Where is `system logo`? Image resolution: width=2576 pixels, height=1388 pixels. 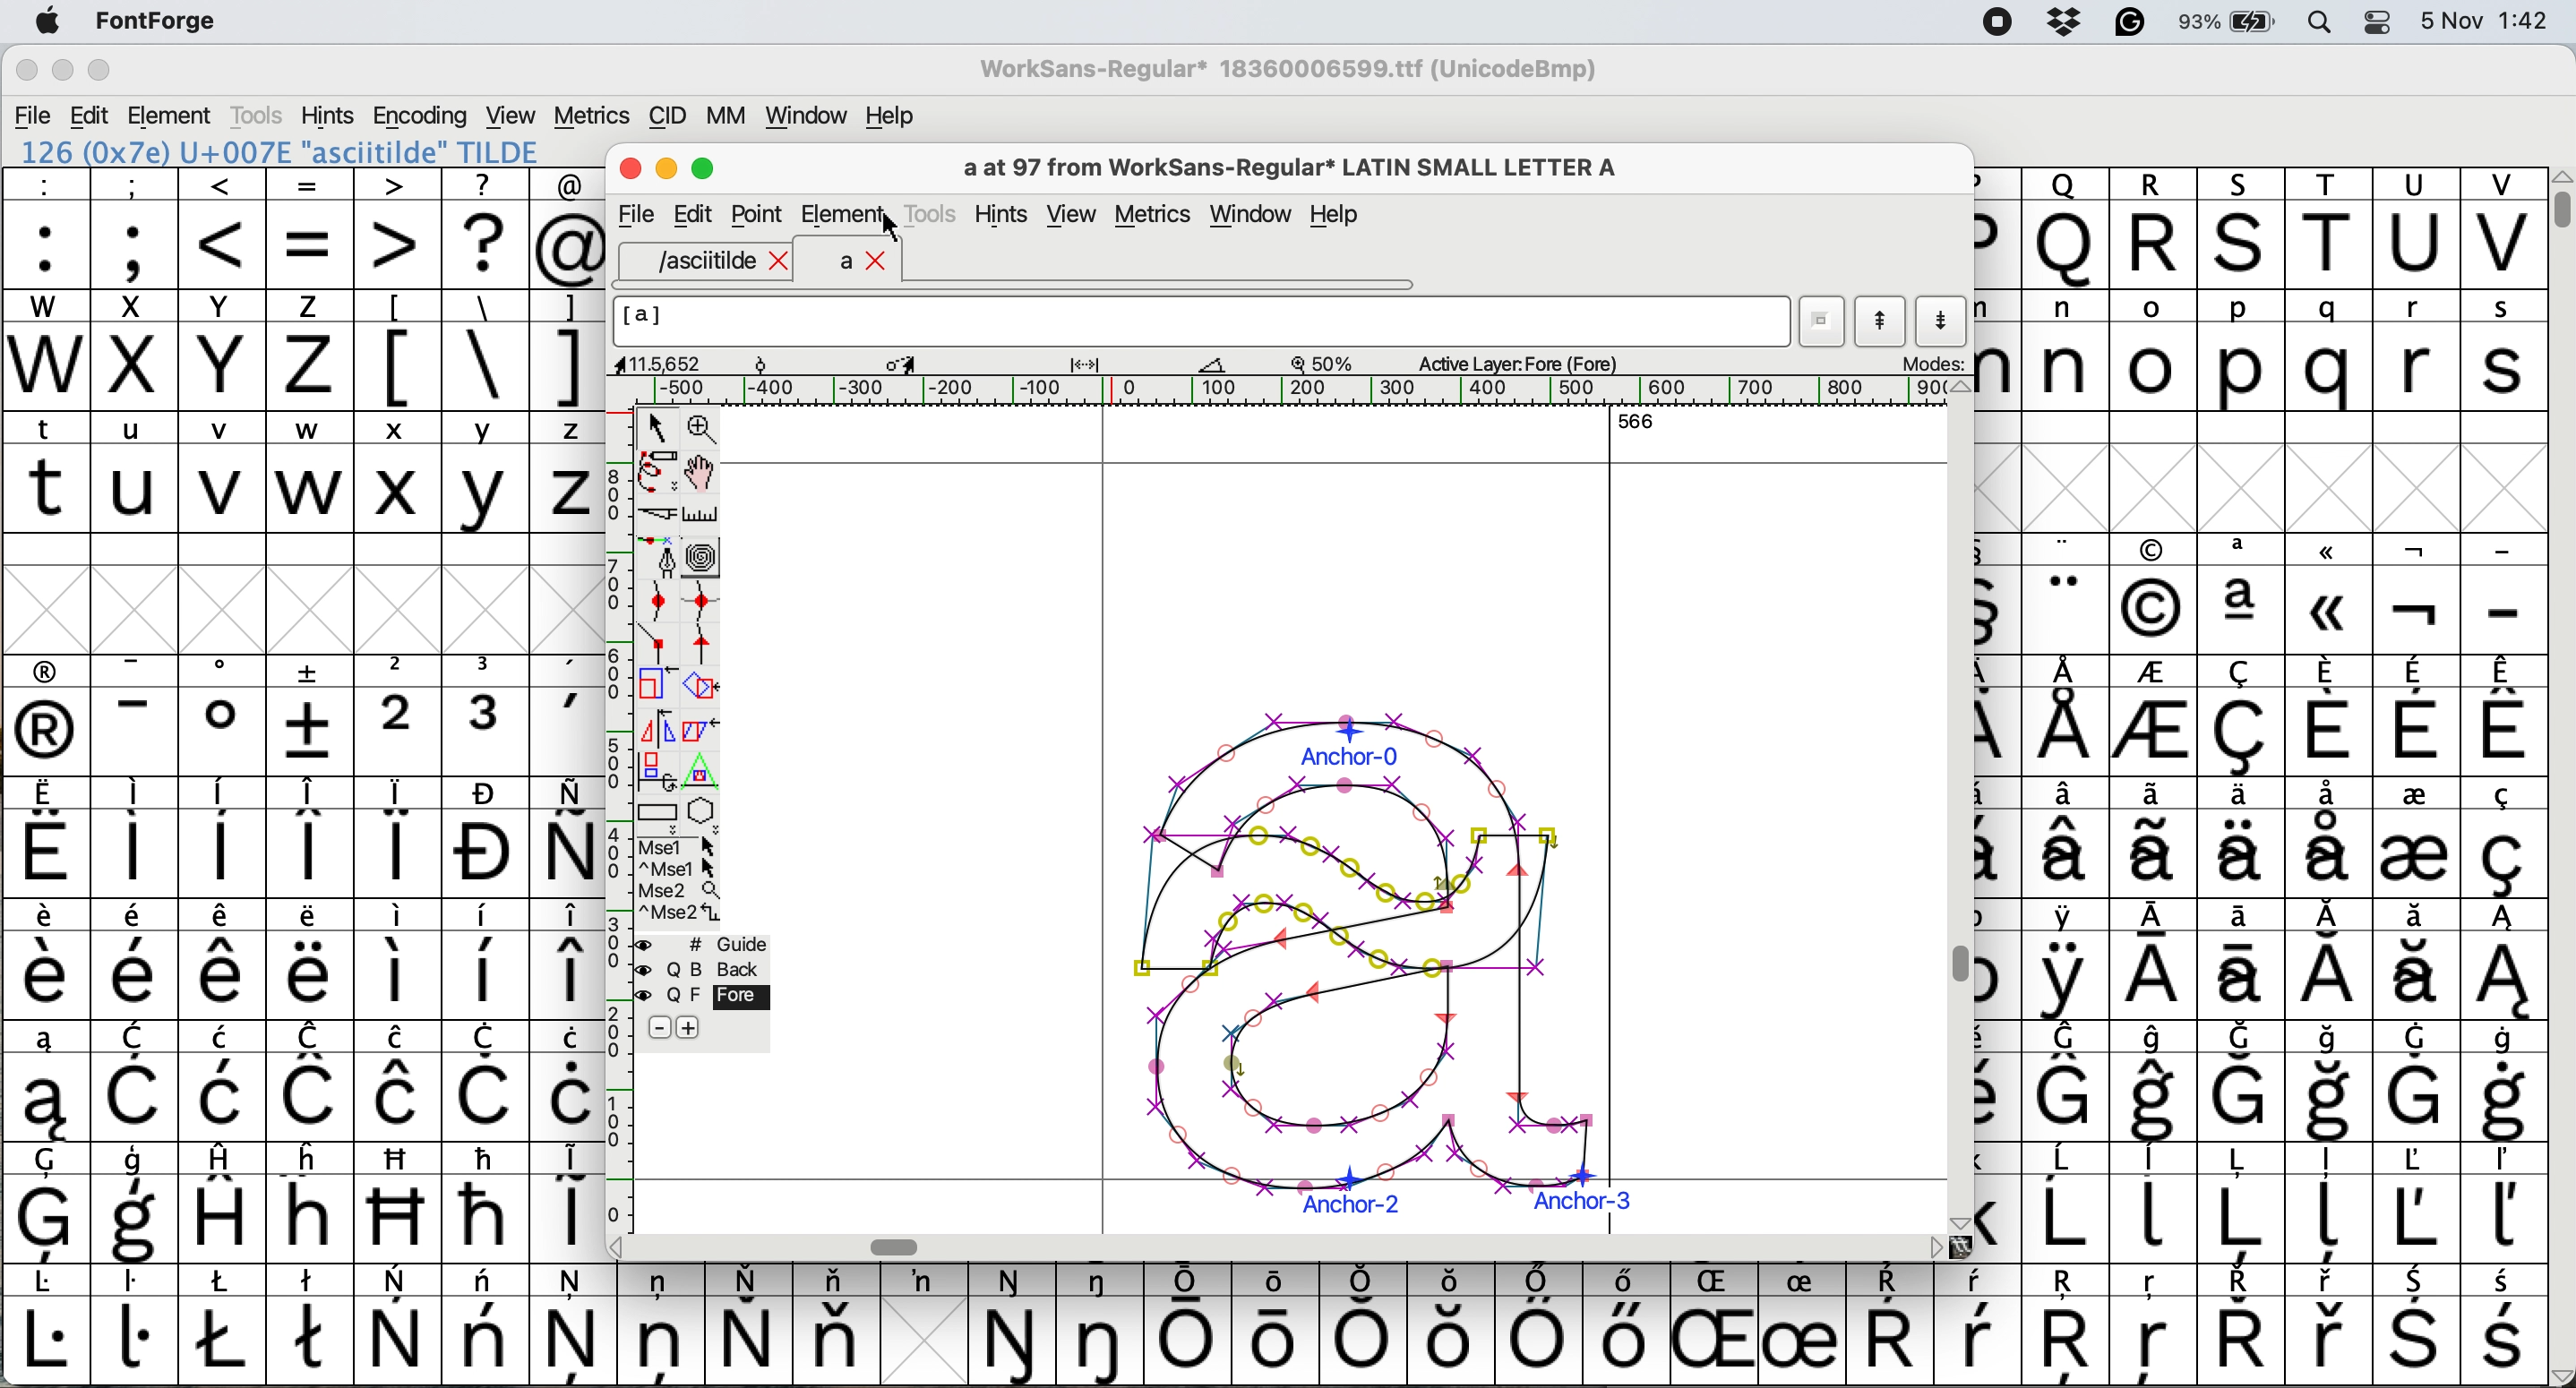
system logo is located at coordinates (47, 23).